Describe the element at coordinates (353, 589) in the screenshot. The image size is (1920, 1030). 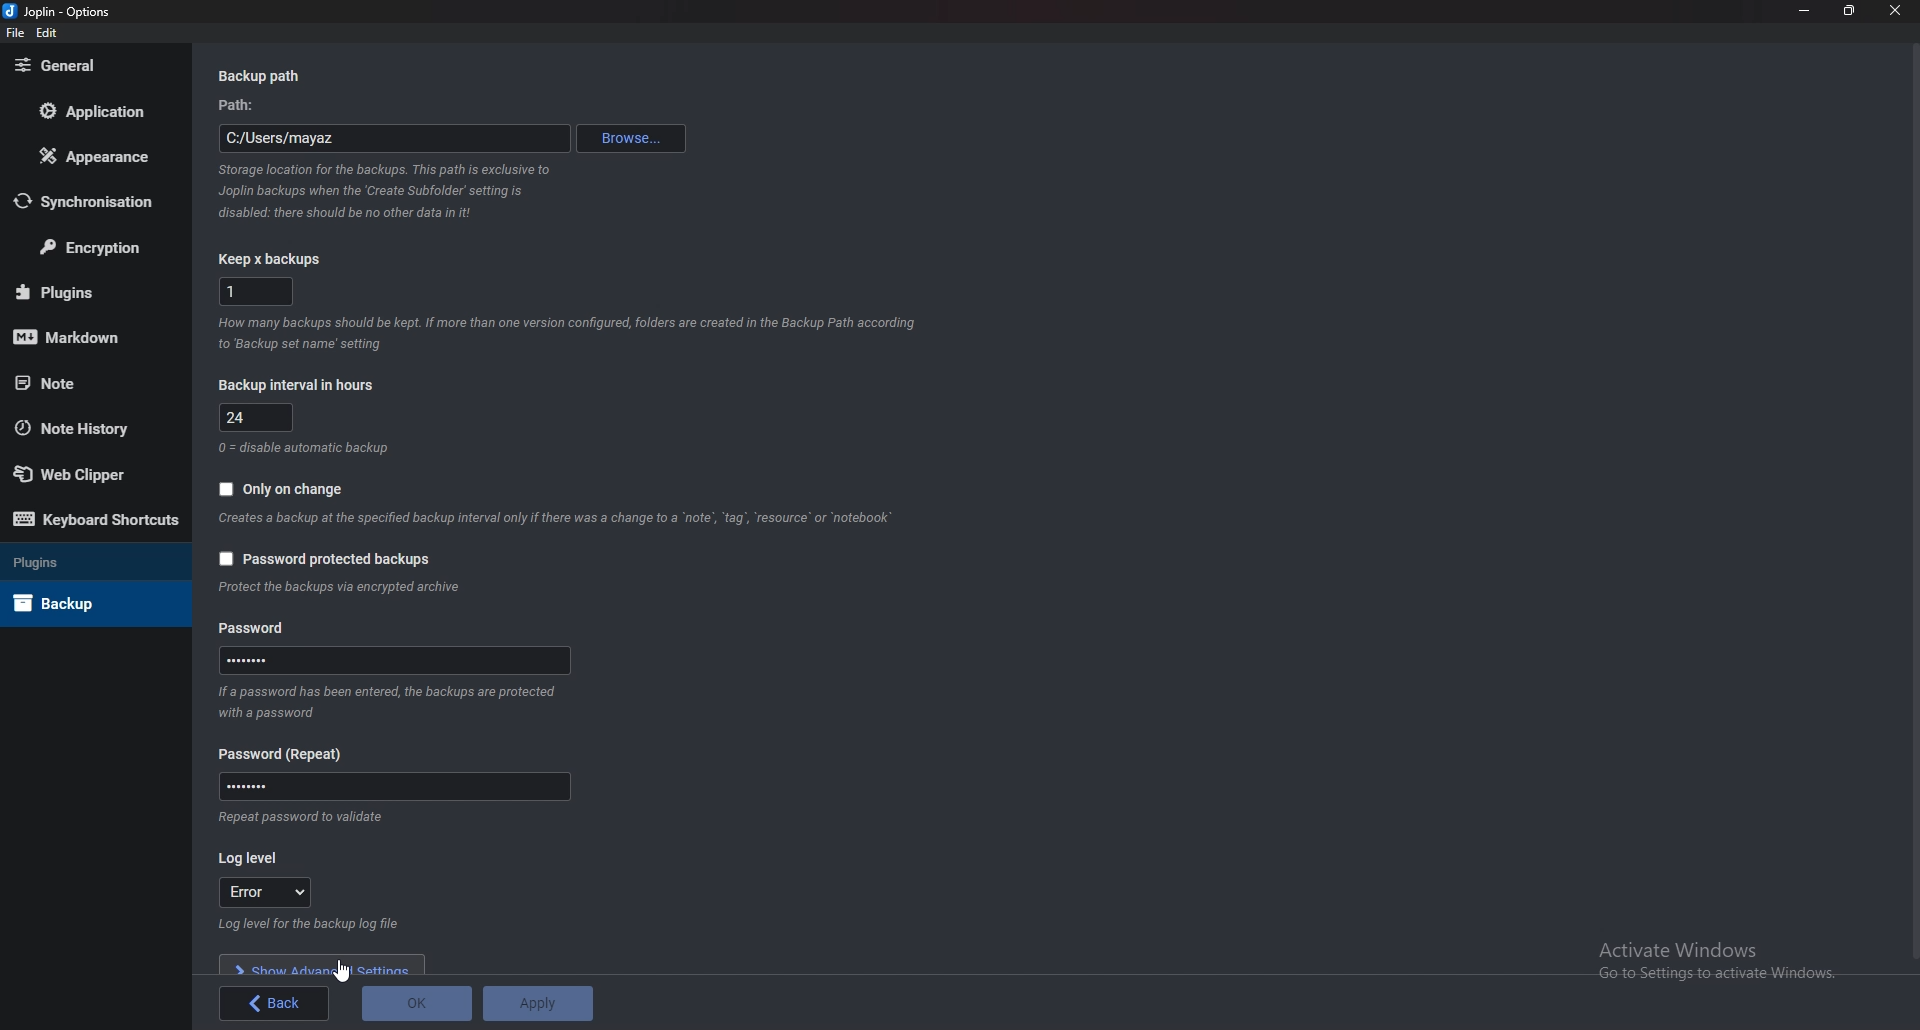
I see `info` at that location.